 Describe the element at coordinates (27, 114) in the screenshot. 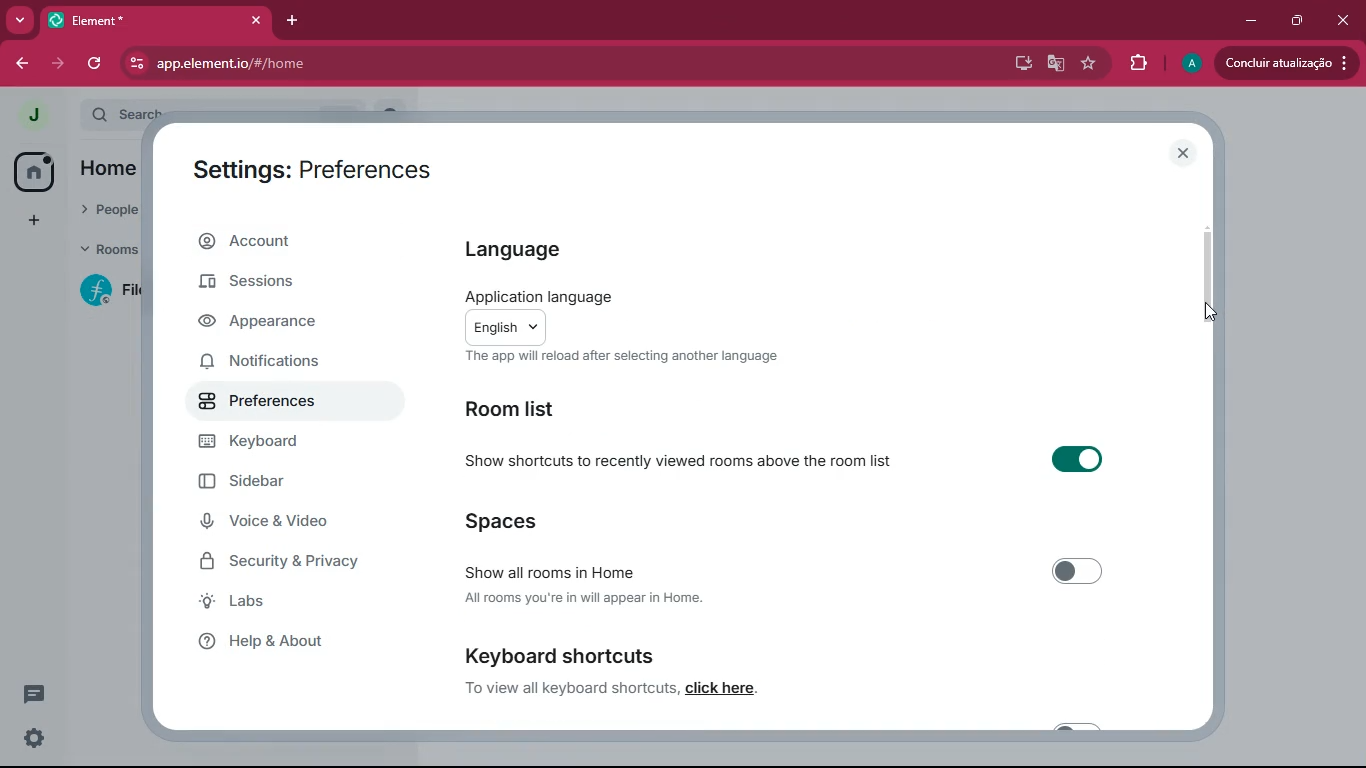

I see `profile picture` at that location.